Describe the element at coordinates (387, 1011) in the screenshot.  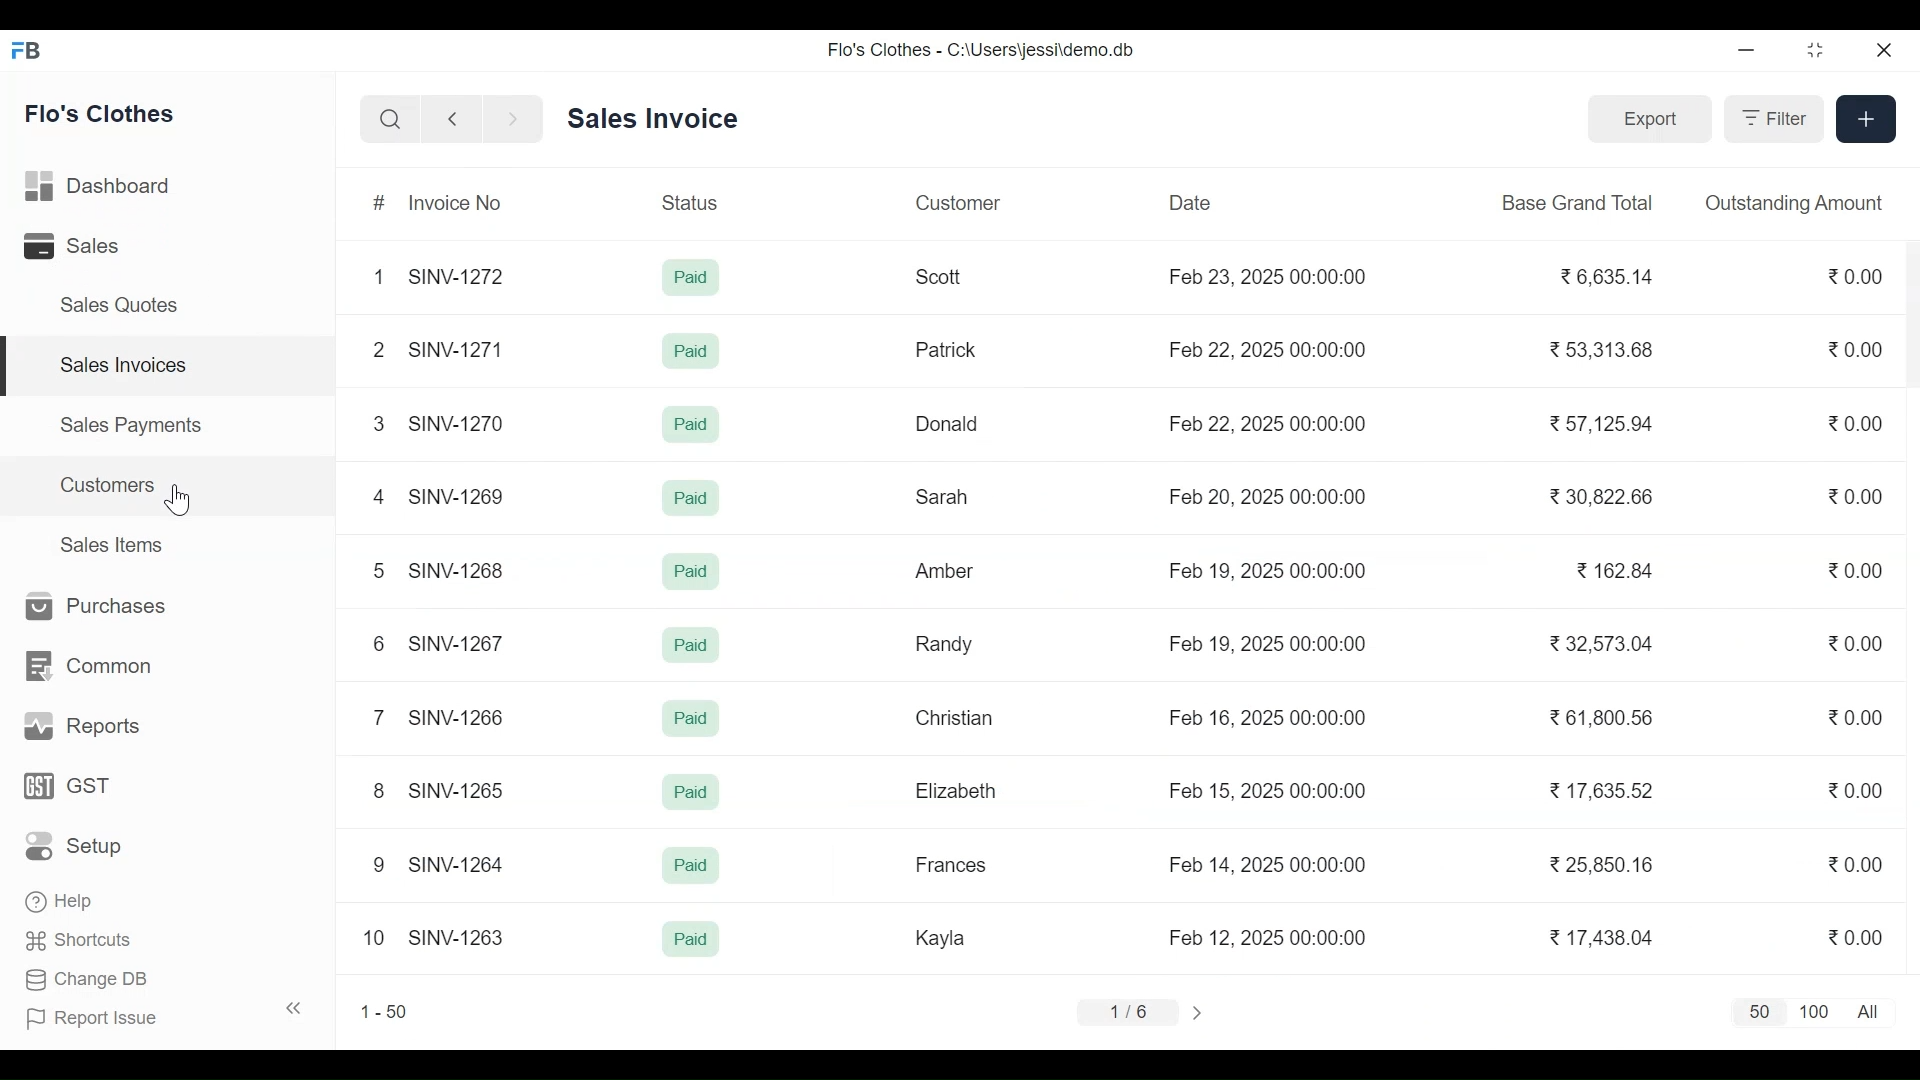
I see `1-50` at that location.